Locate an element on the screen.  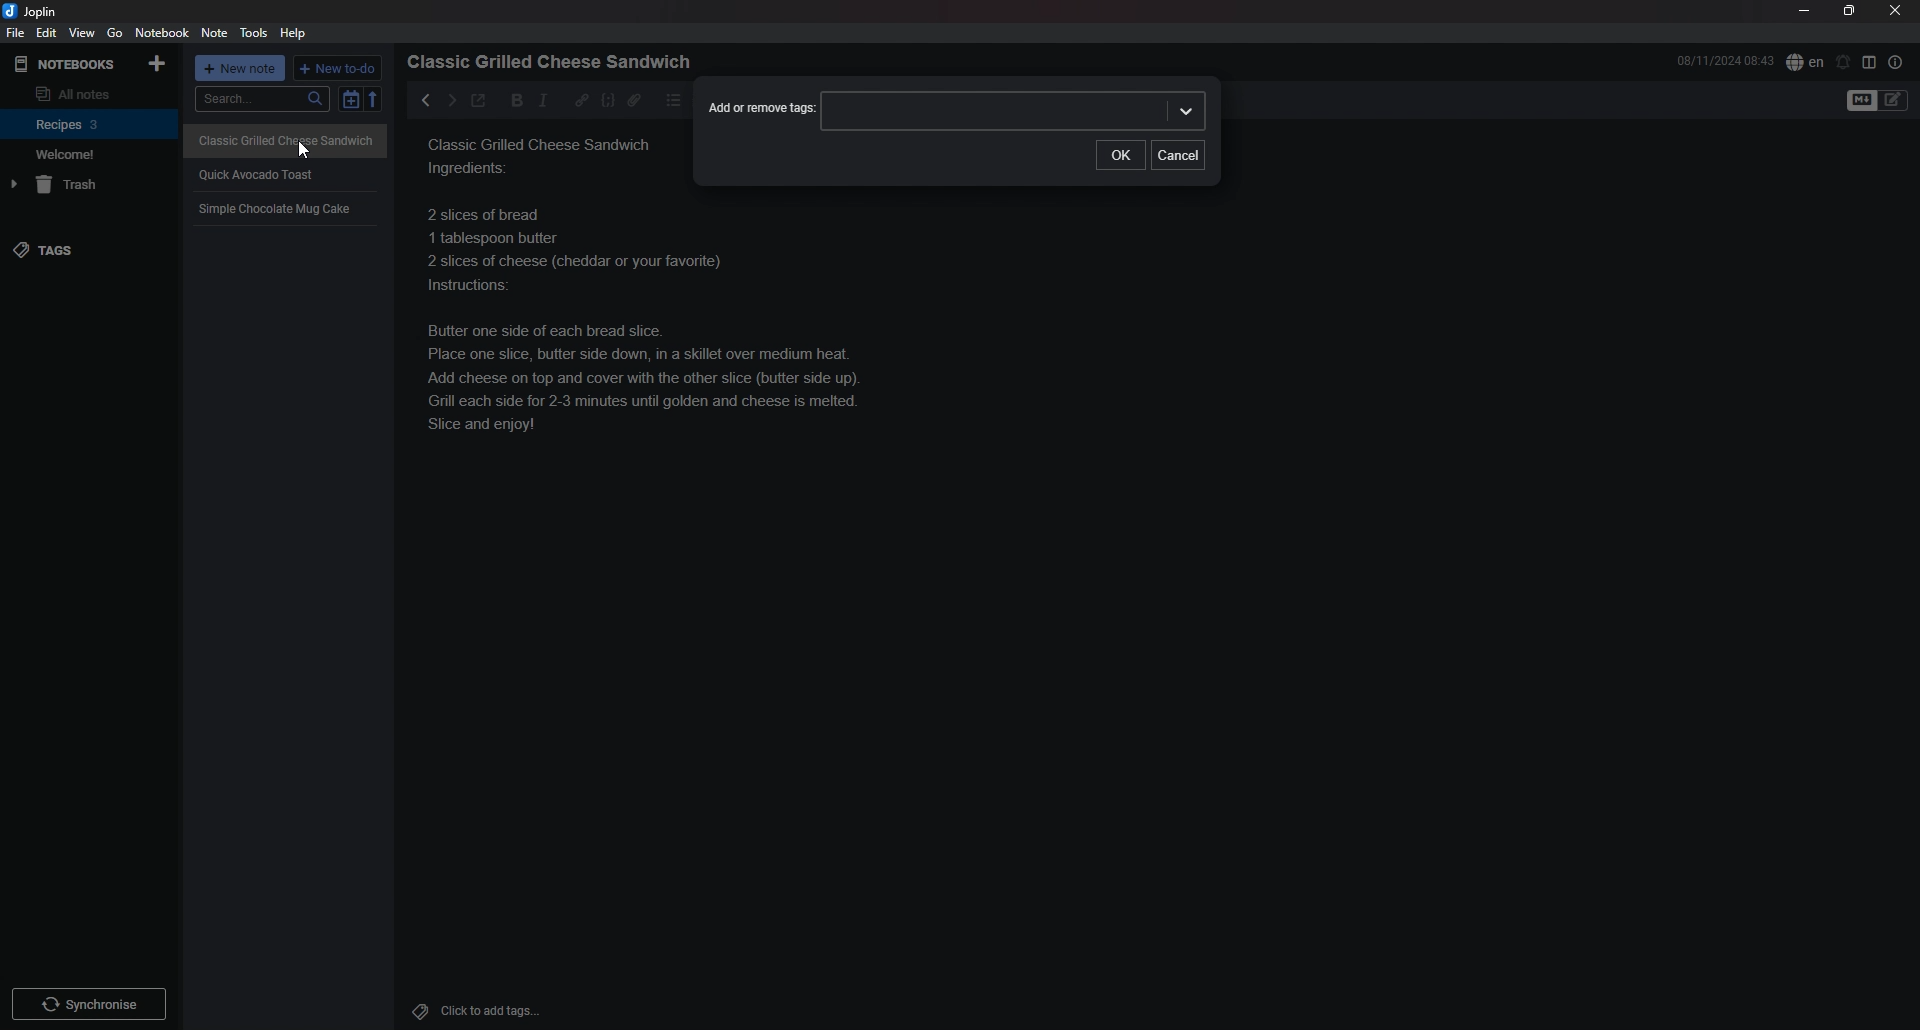
recipe is located at coordinates (257, 173).